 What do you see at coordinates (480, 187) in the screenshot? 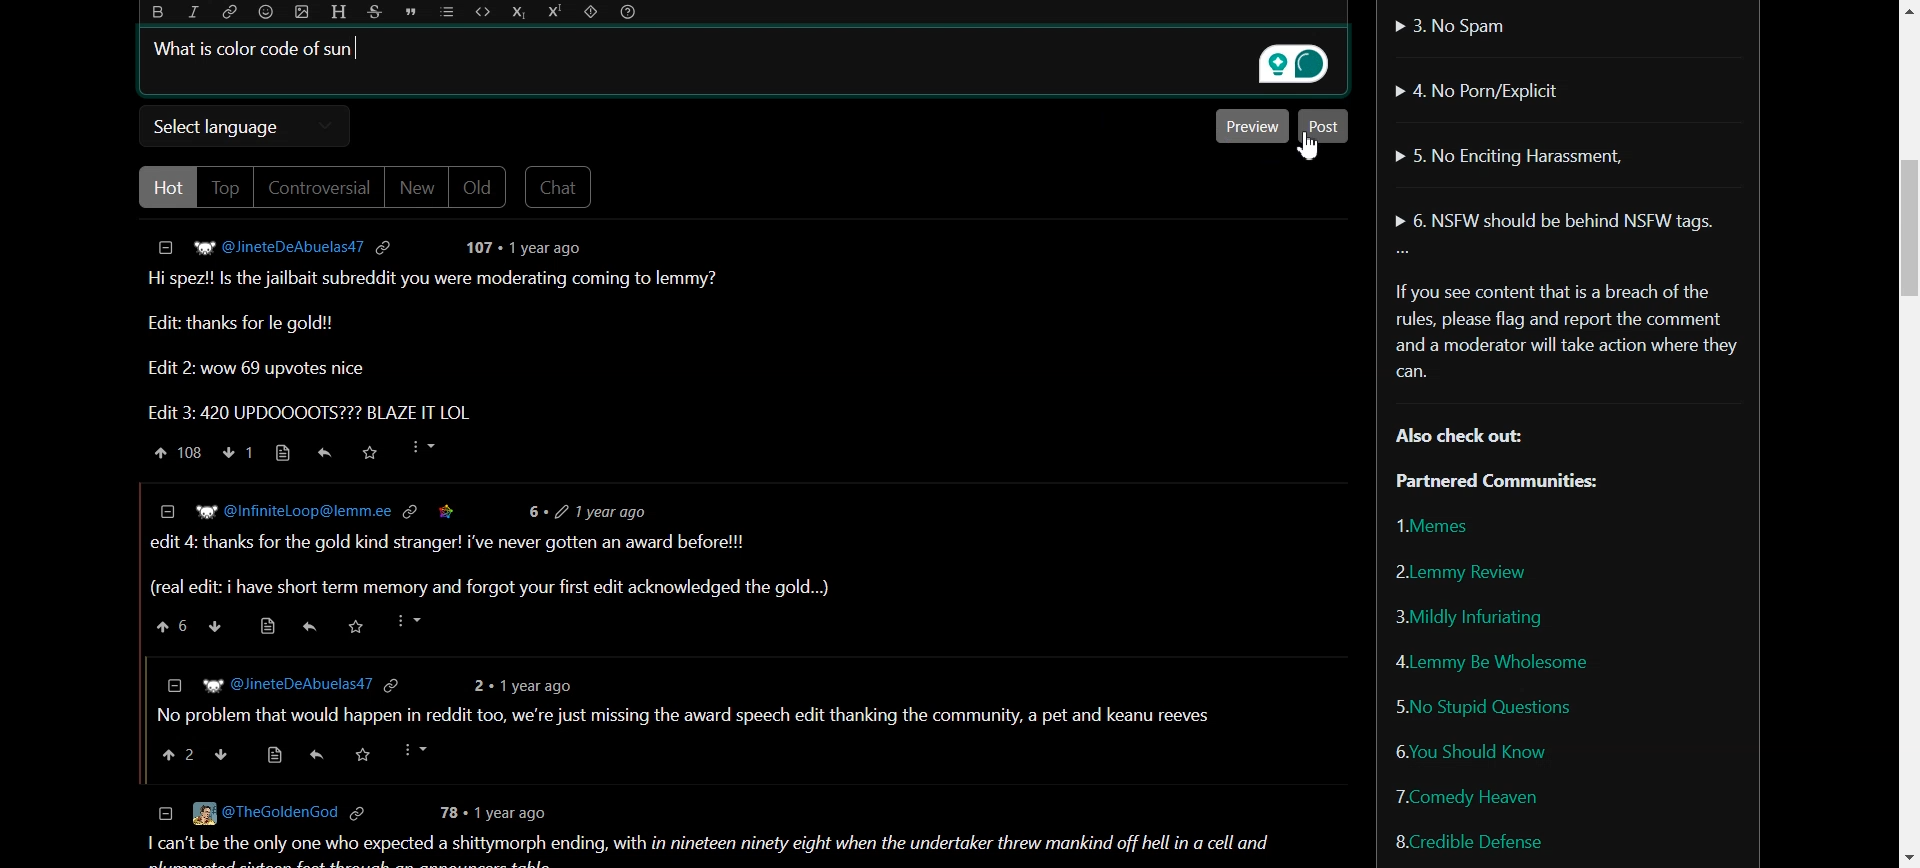
I see `Old` at bounding box center [480, 187].